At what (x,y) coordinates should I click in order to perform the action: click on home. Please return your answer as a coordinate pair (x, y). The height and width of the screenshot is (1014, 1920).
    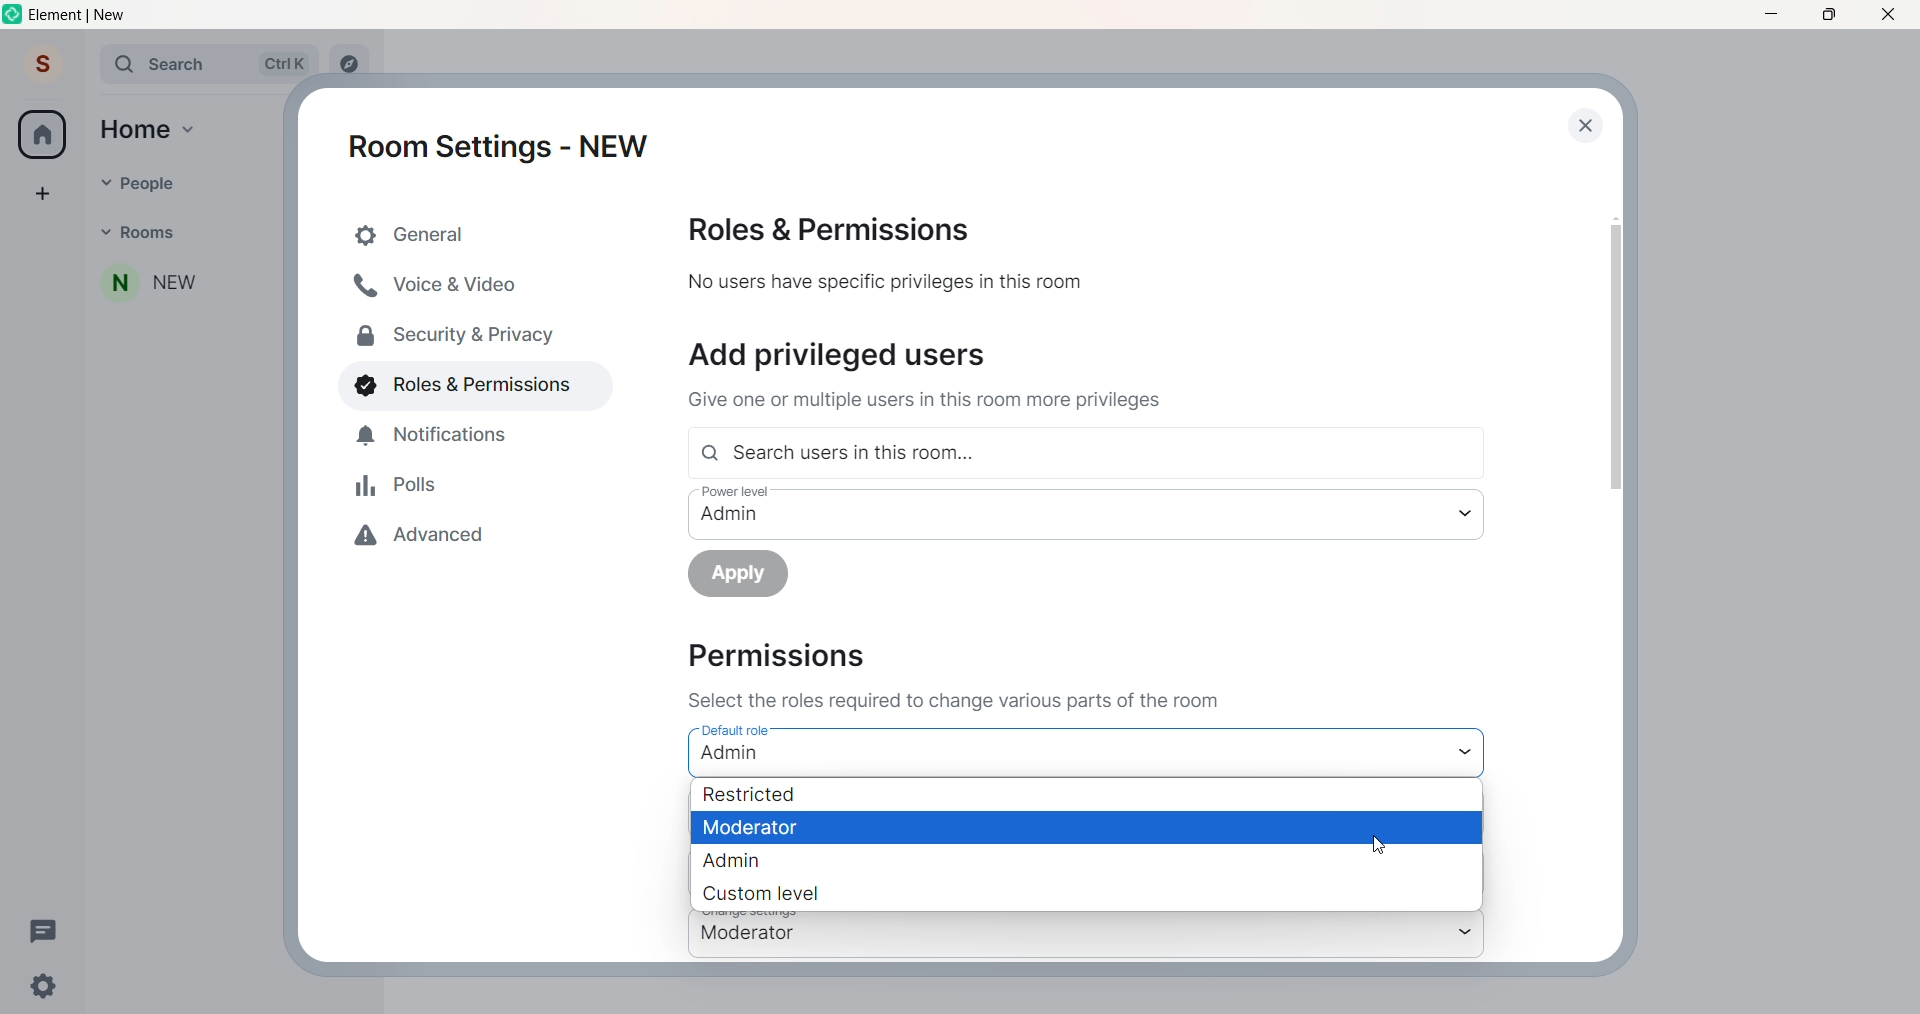
    Looking at the image, I should click on (43, 133).